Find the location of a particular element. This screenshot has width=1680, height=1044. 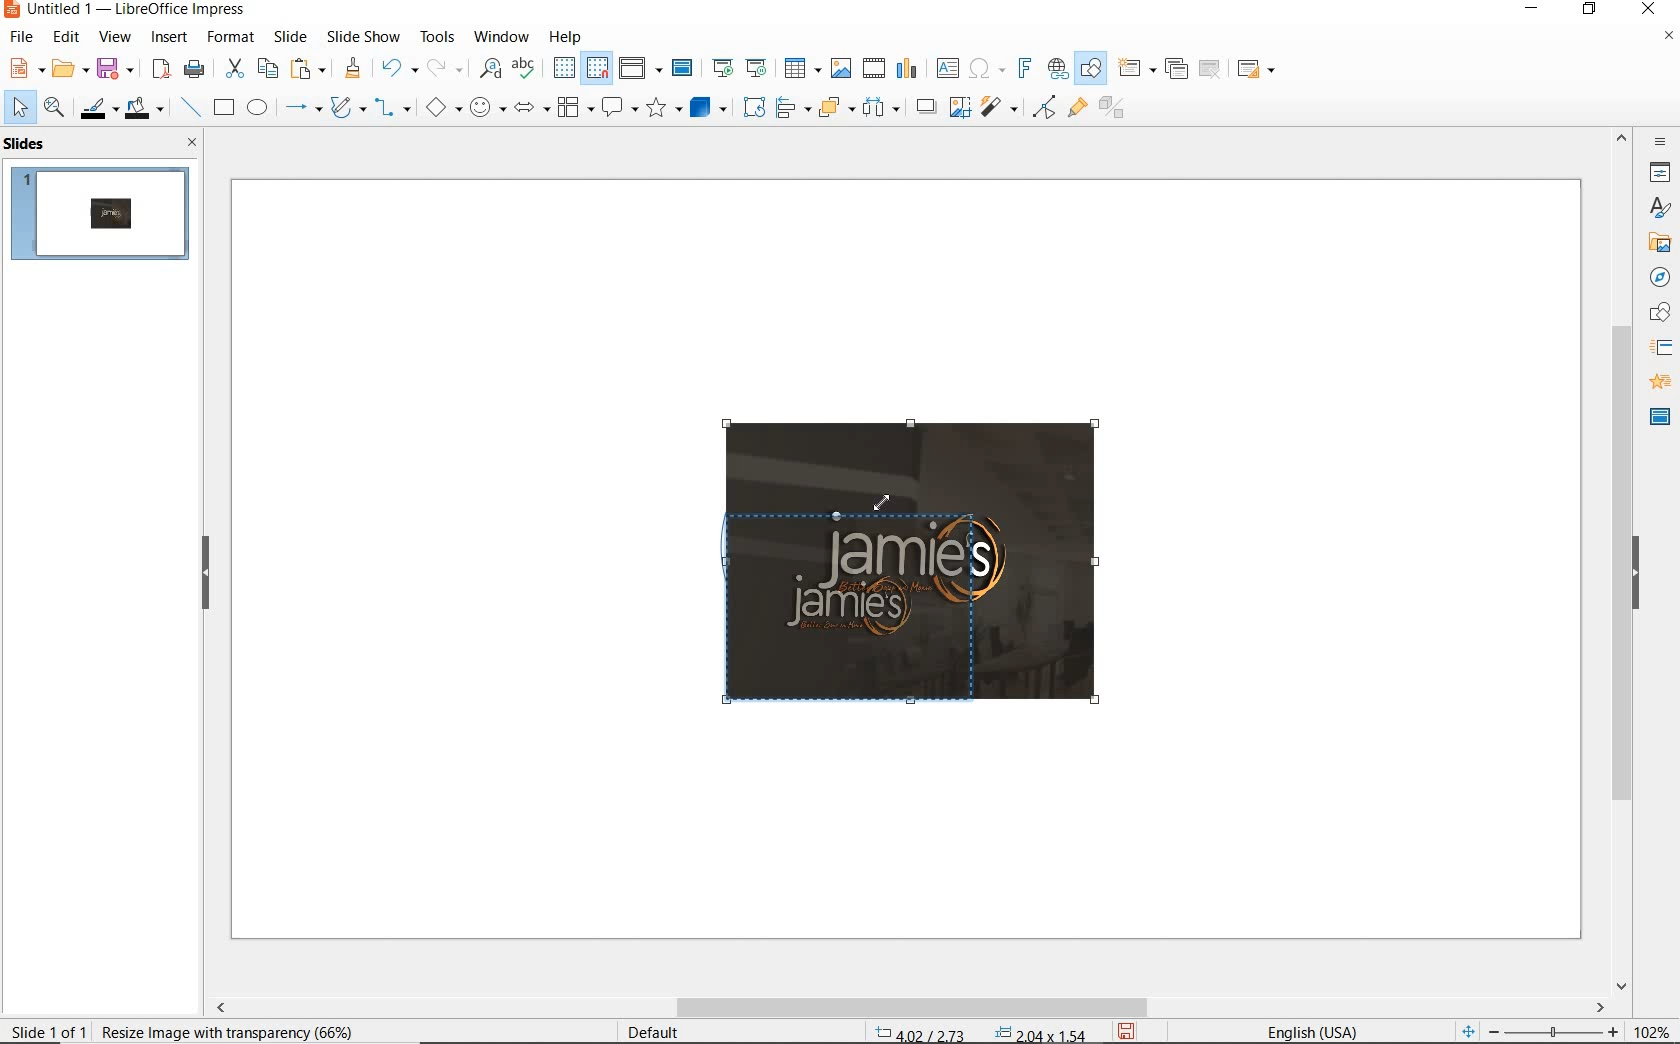

slides is located at coordinates (29, 144).